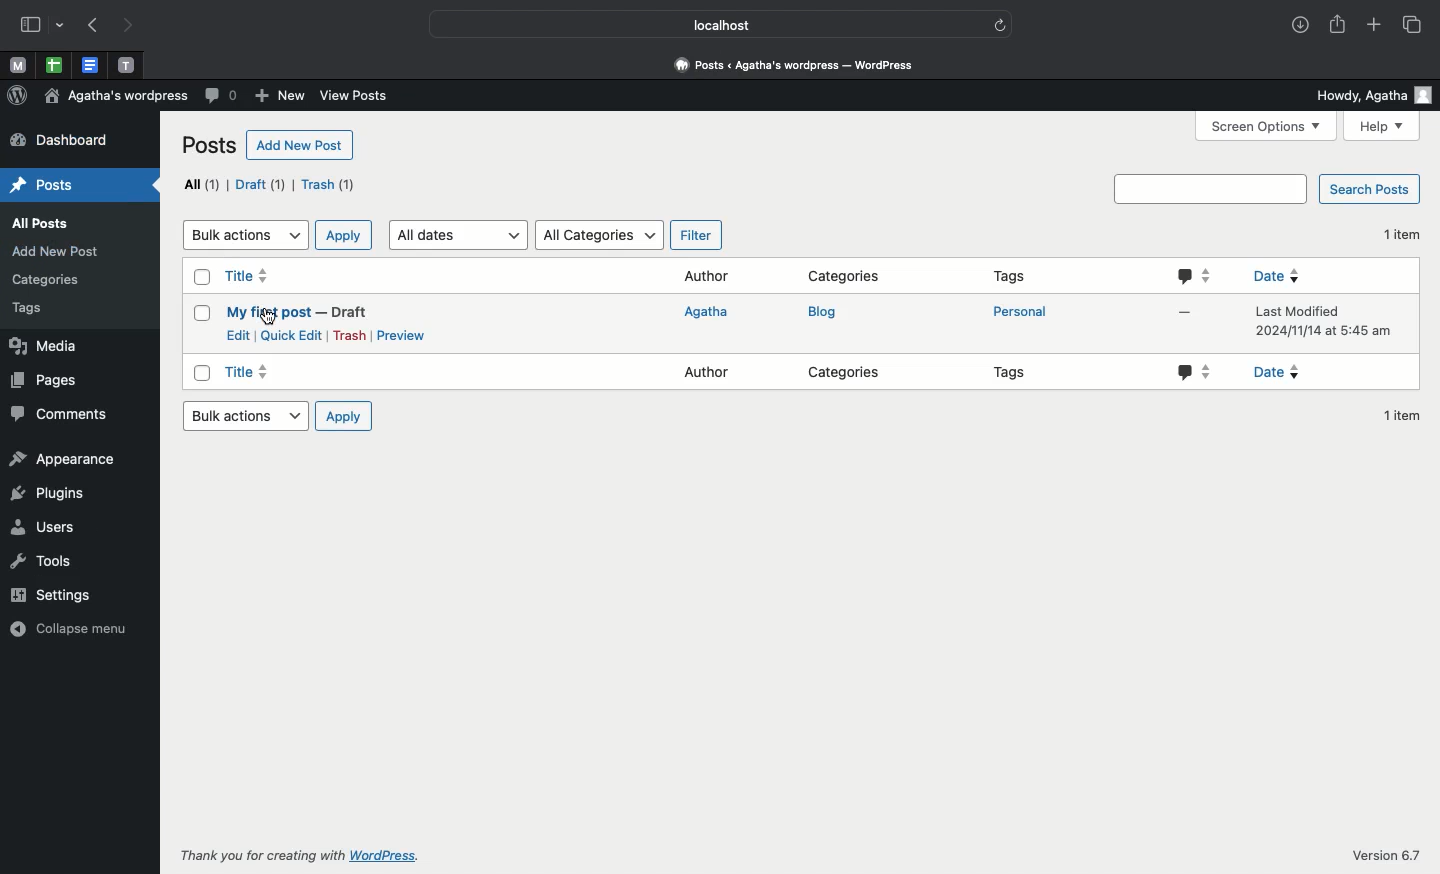 This screenshot has width=1440, height=874. I want to click on Apply, so click(341, 417).